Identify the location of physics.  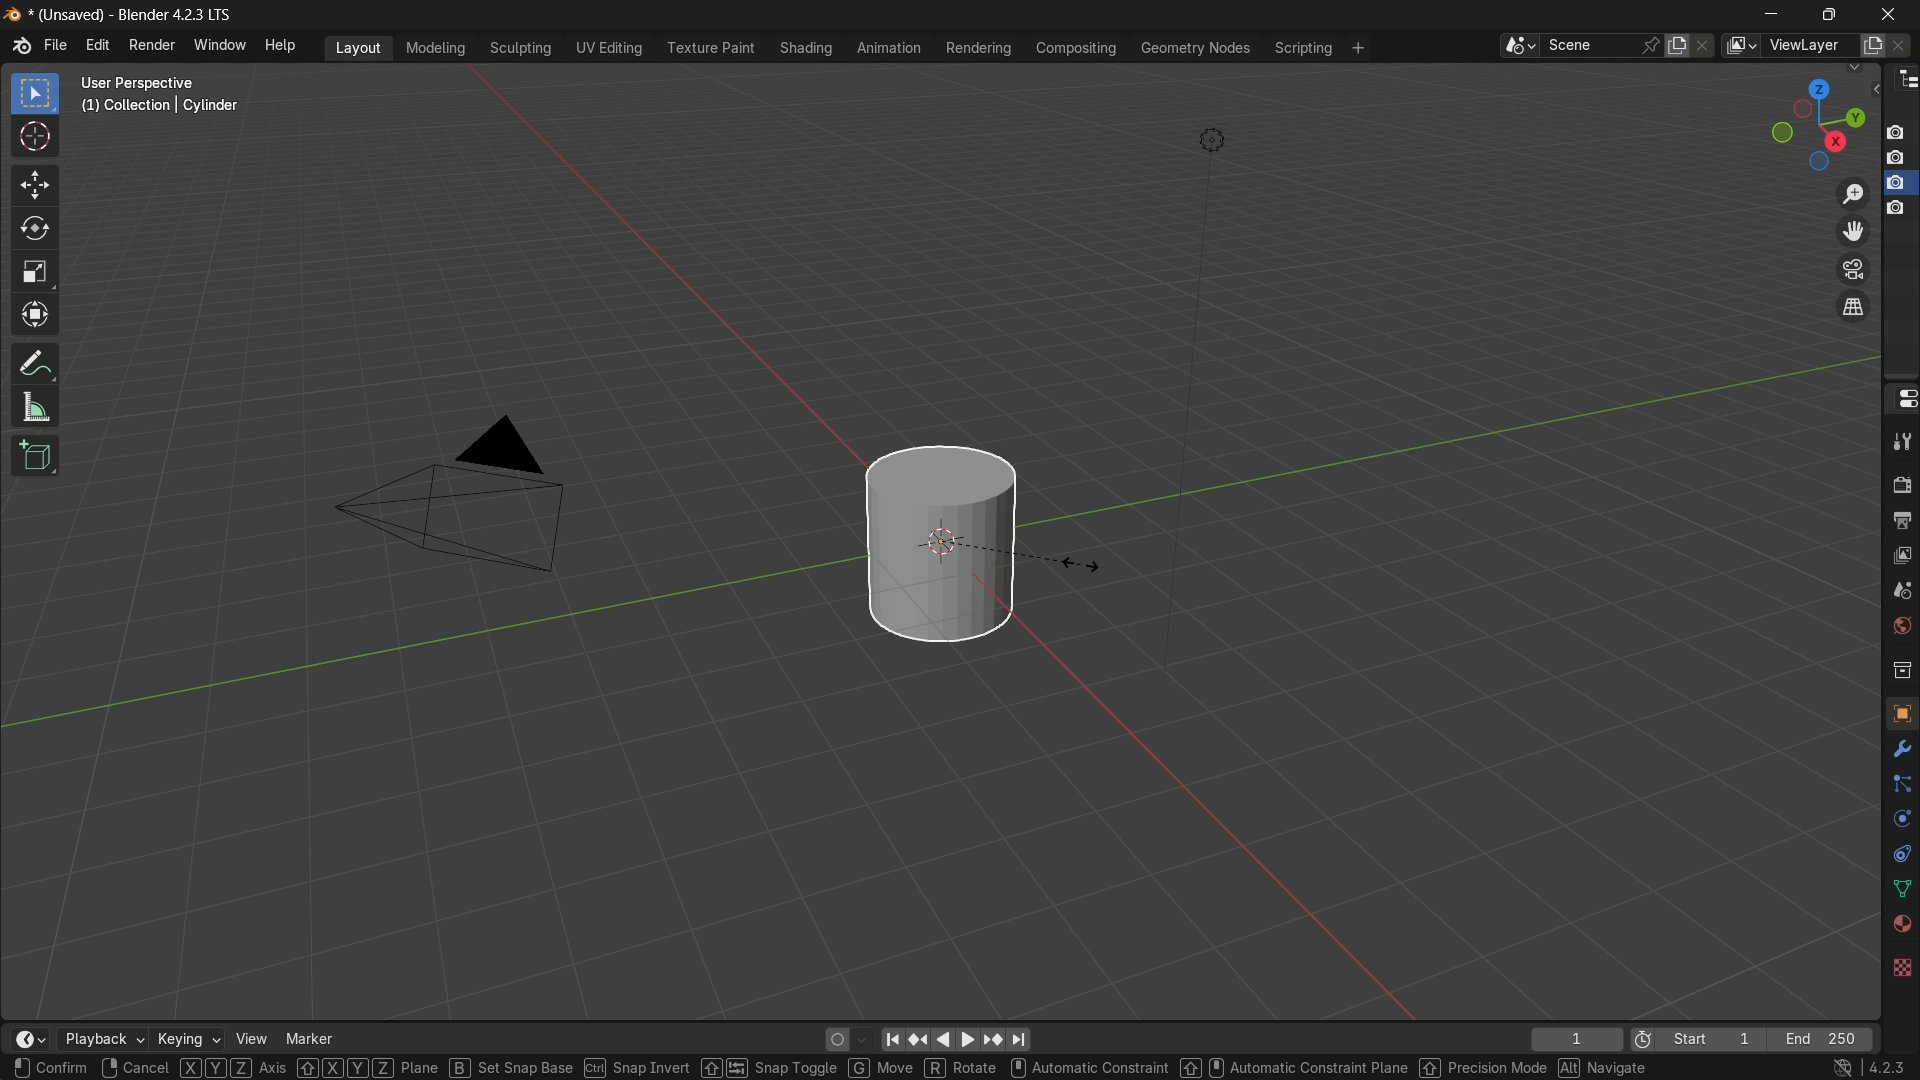
(1900, 822).